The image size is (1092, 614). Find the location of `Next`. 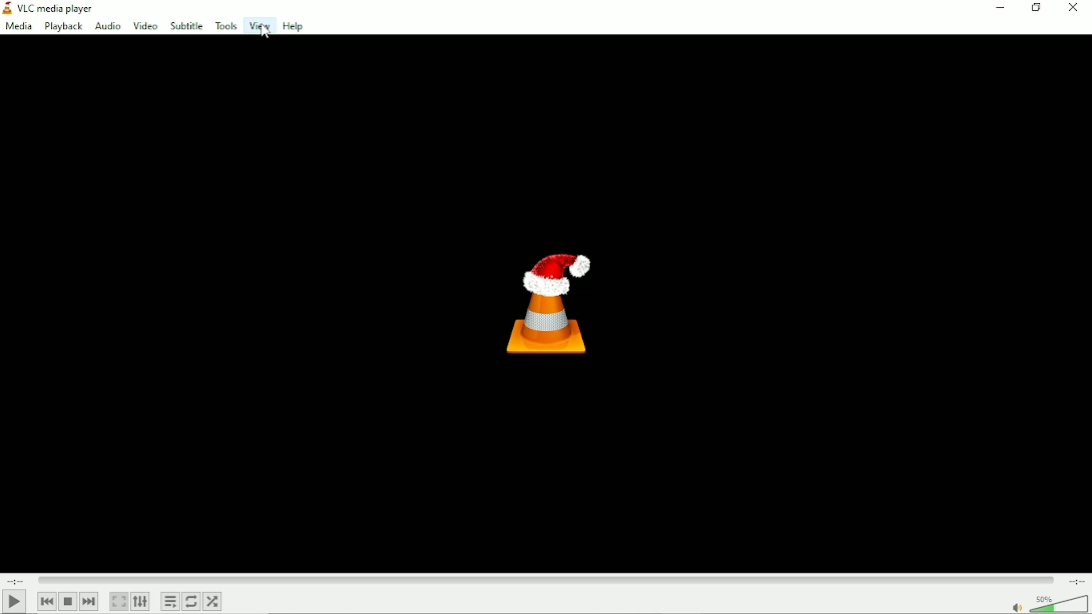

Next is located at coordinates (88, 601).